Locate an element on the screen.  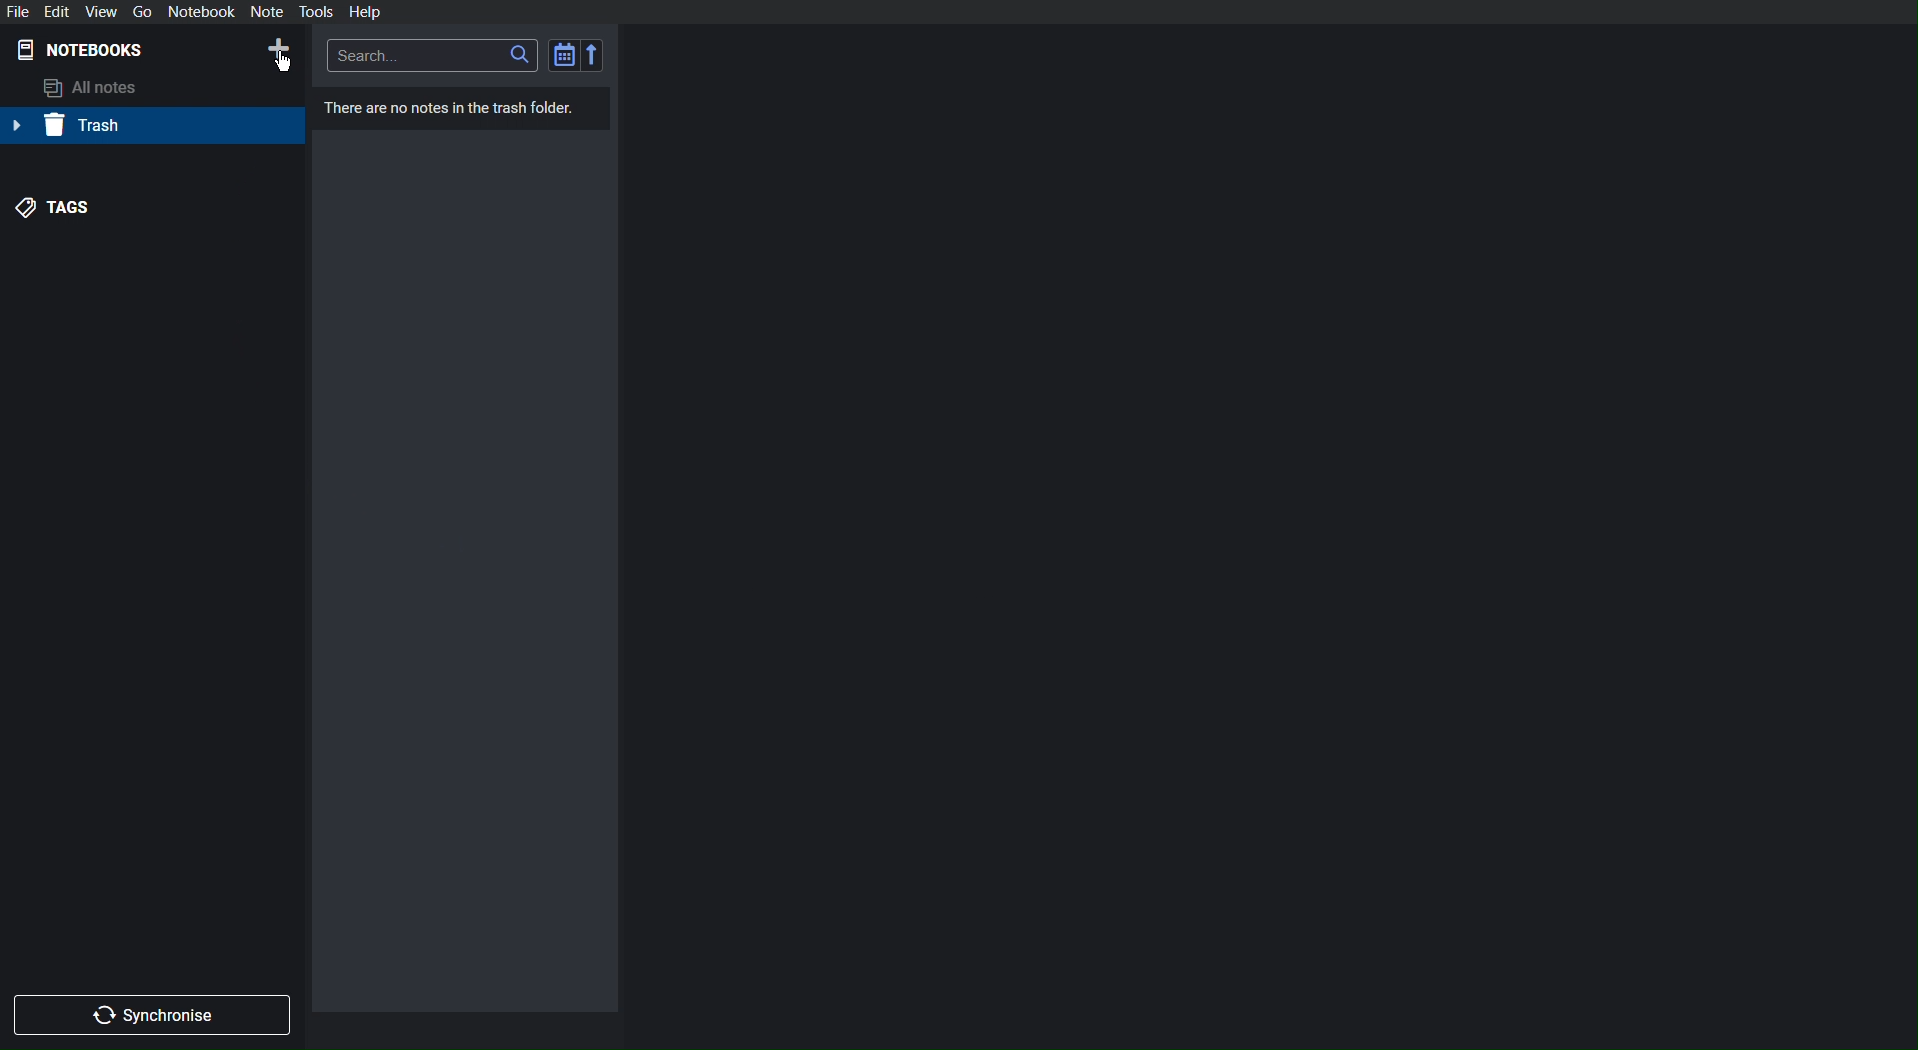
Sort is located at coordinates (578, 54).